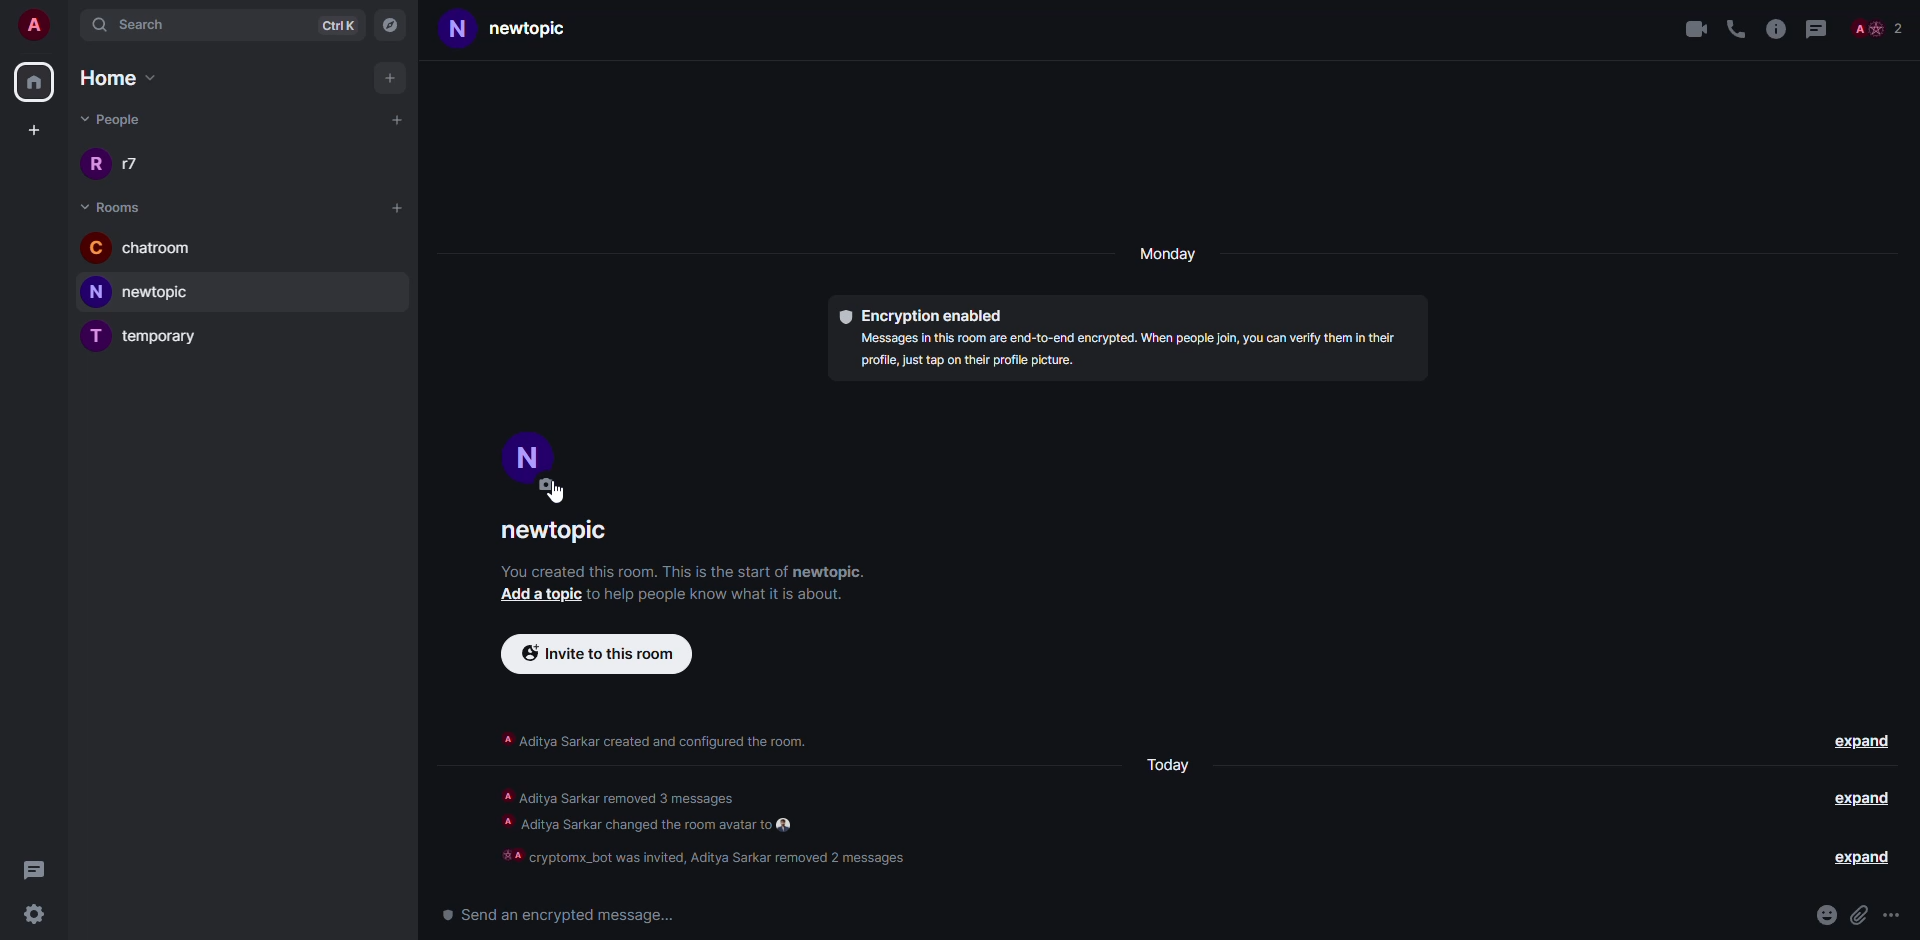  Describe the element at coordinates (708, 828) in the screenshot. I see `info` at that location.